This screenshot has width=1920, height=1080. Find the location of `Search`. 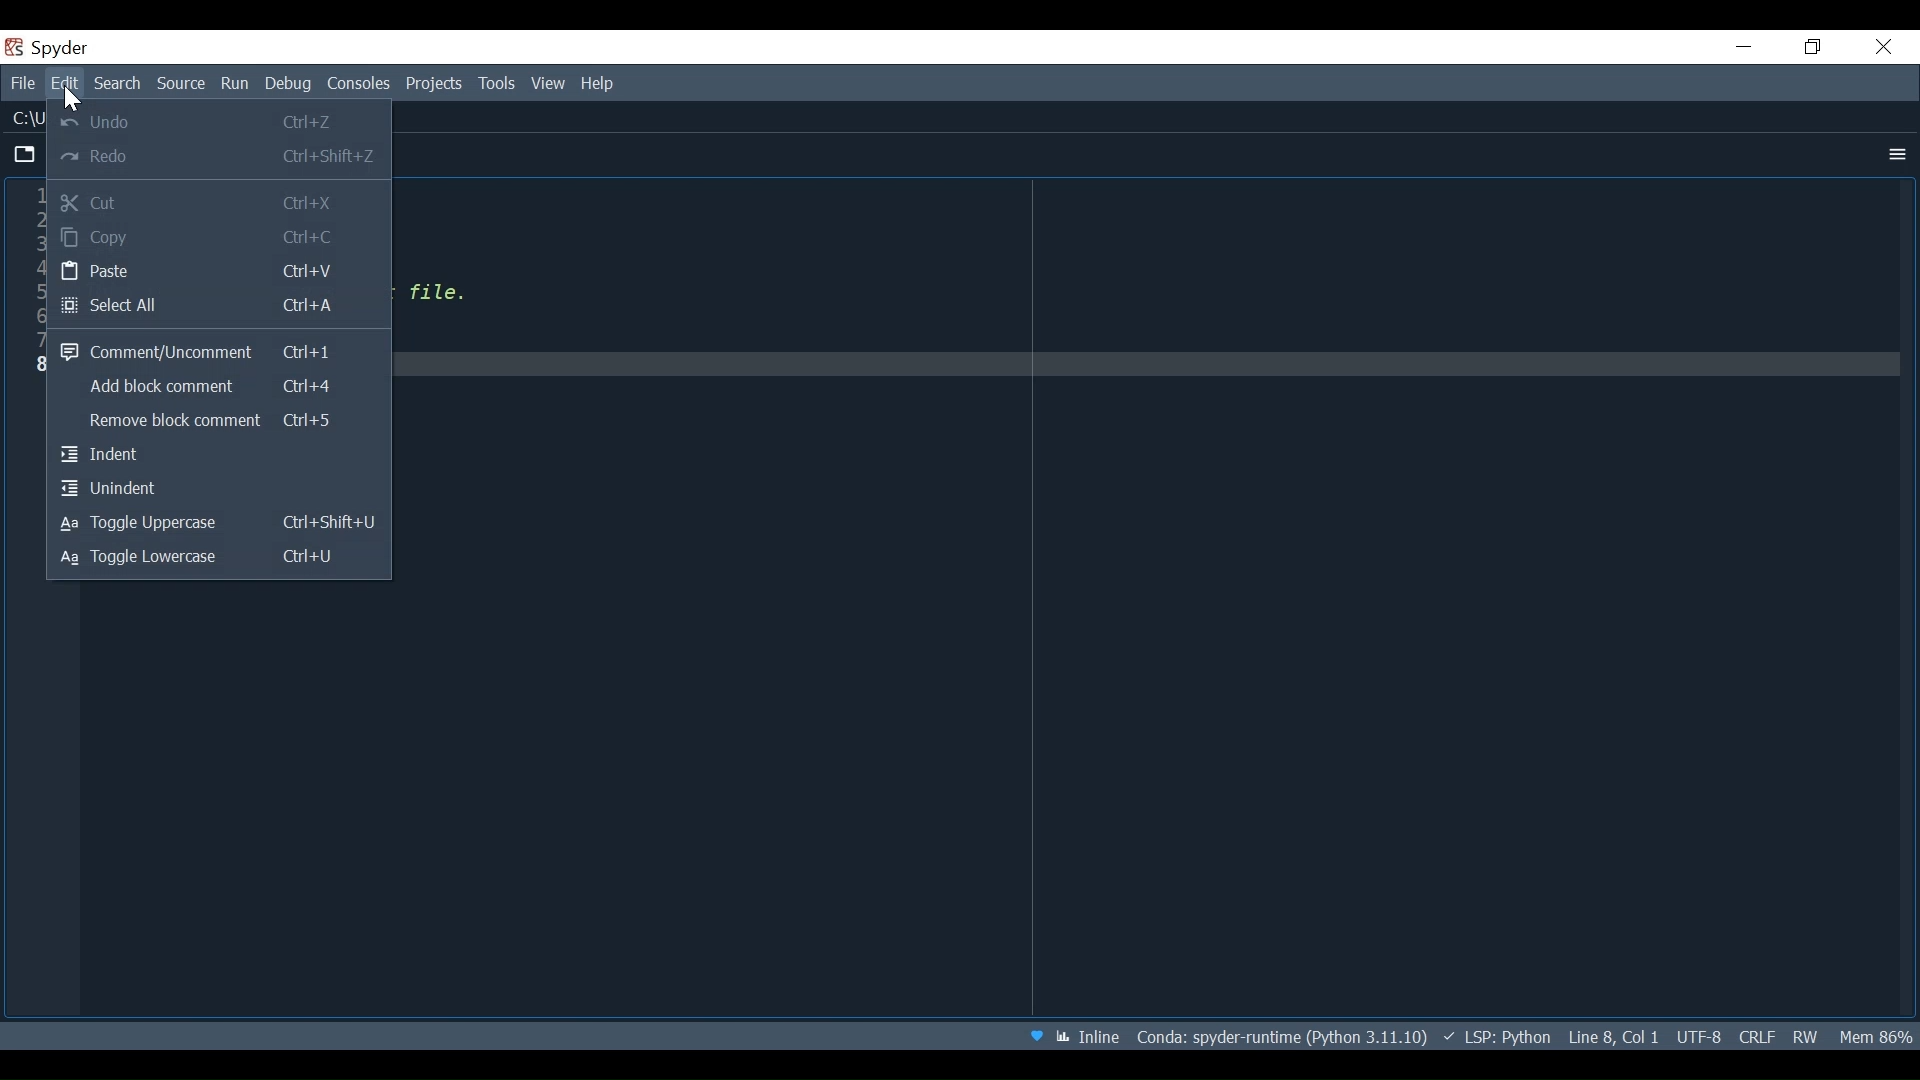

Search is located at coordinates (117, 84).